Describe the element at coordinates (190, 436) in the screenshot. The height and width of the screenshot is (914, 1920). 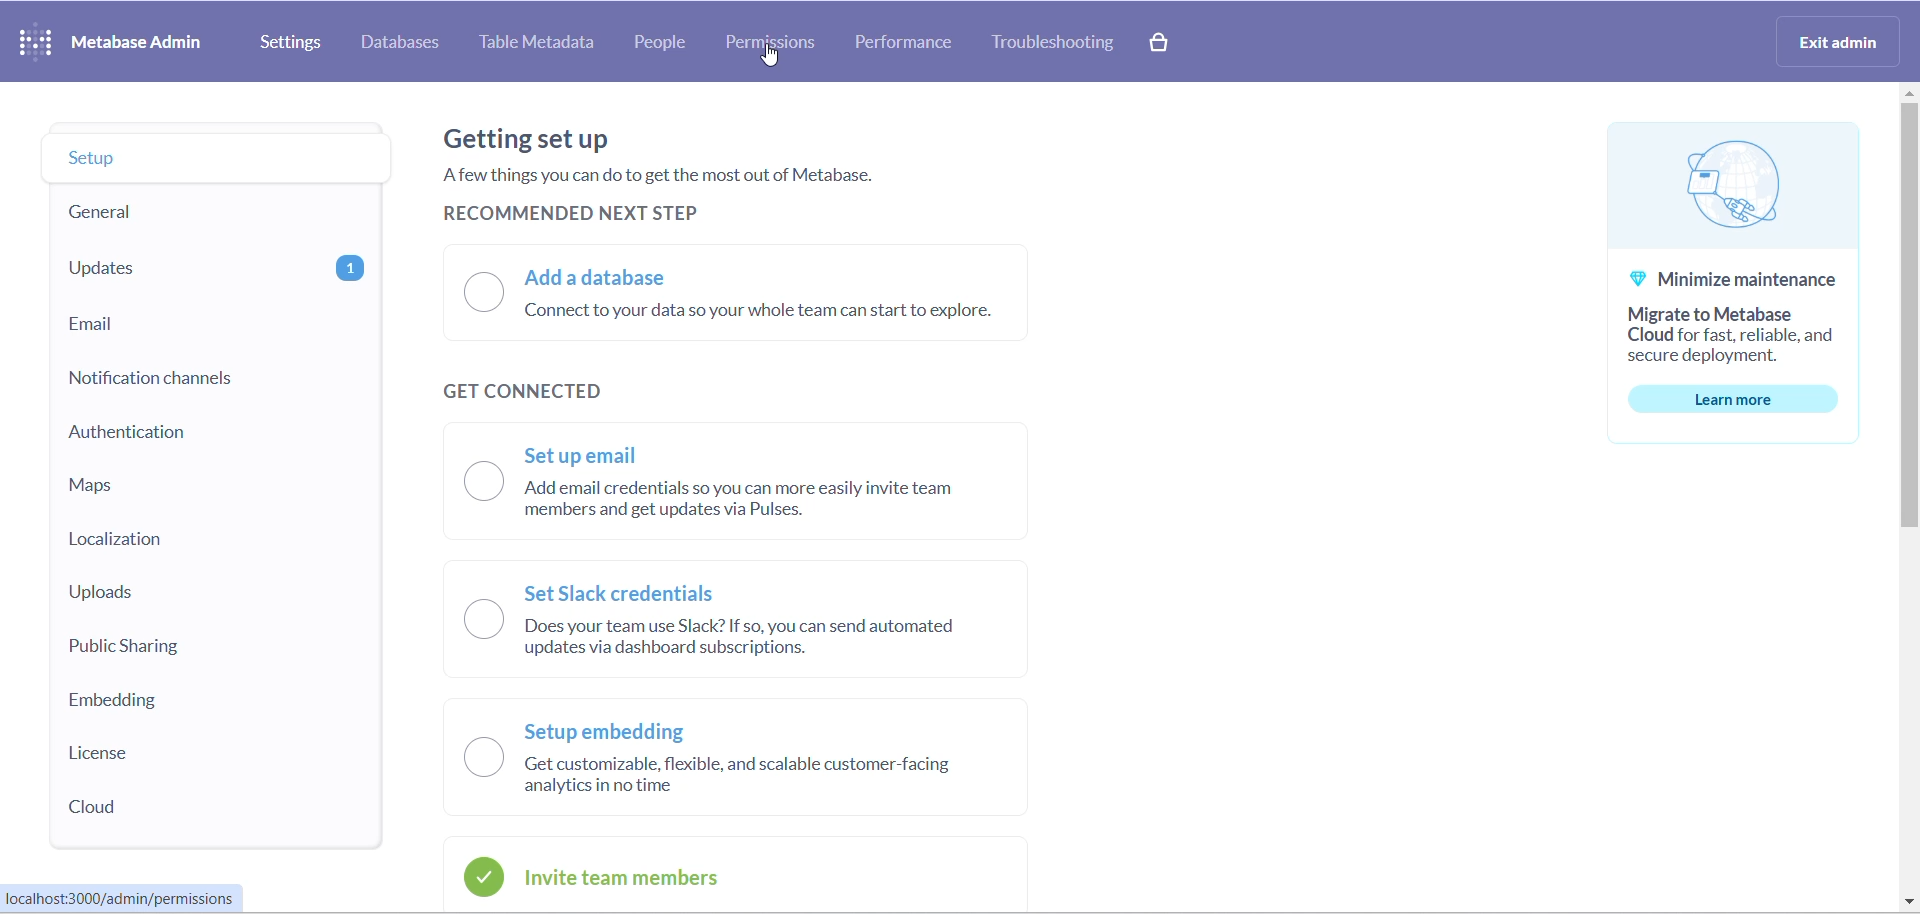
I see `authentication channels` at that location.